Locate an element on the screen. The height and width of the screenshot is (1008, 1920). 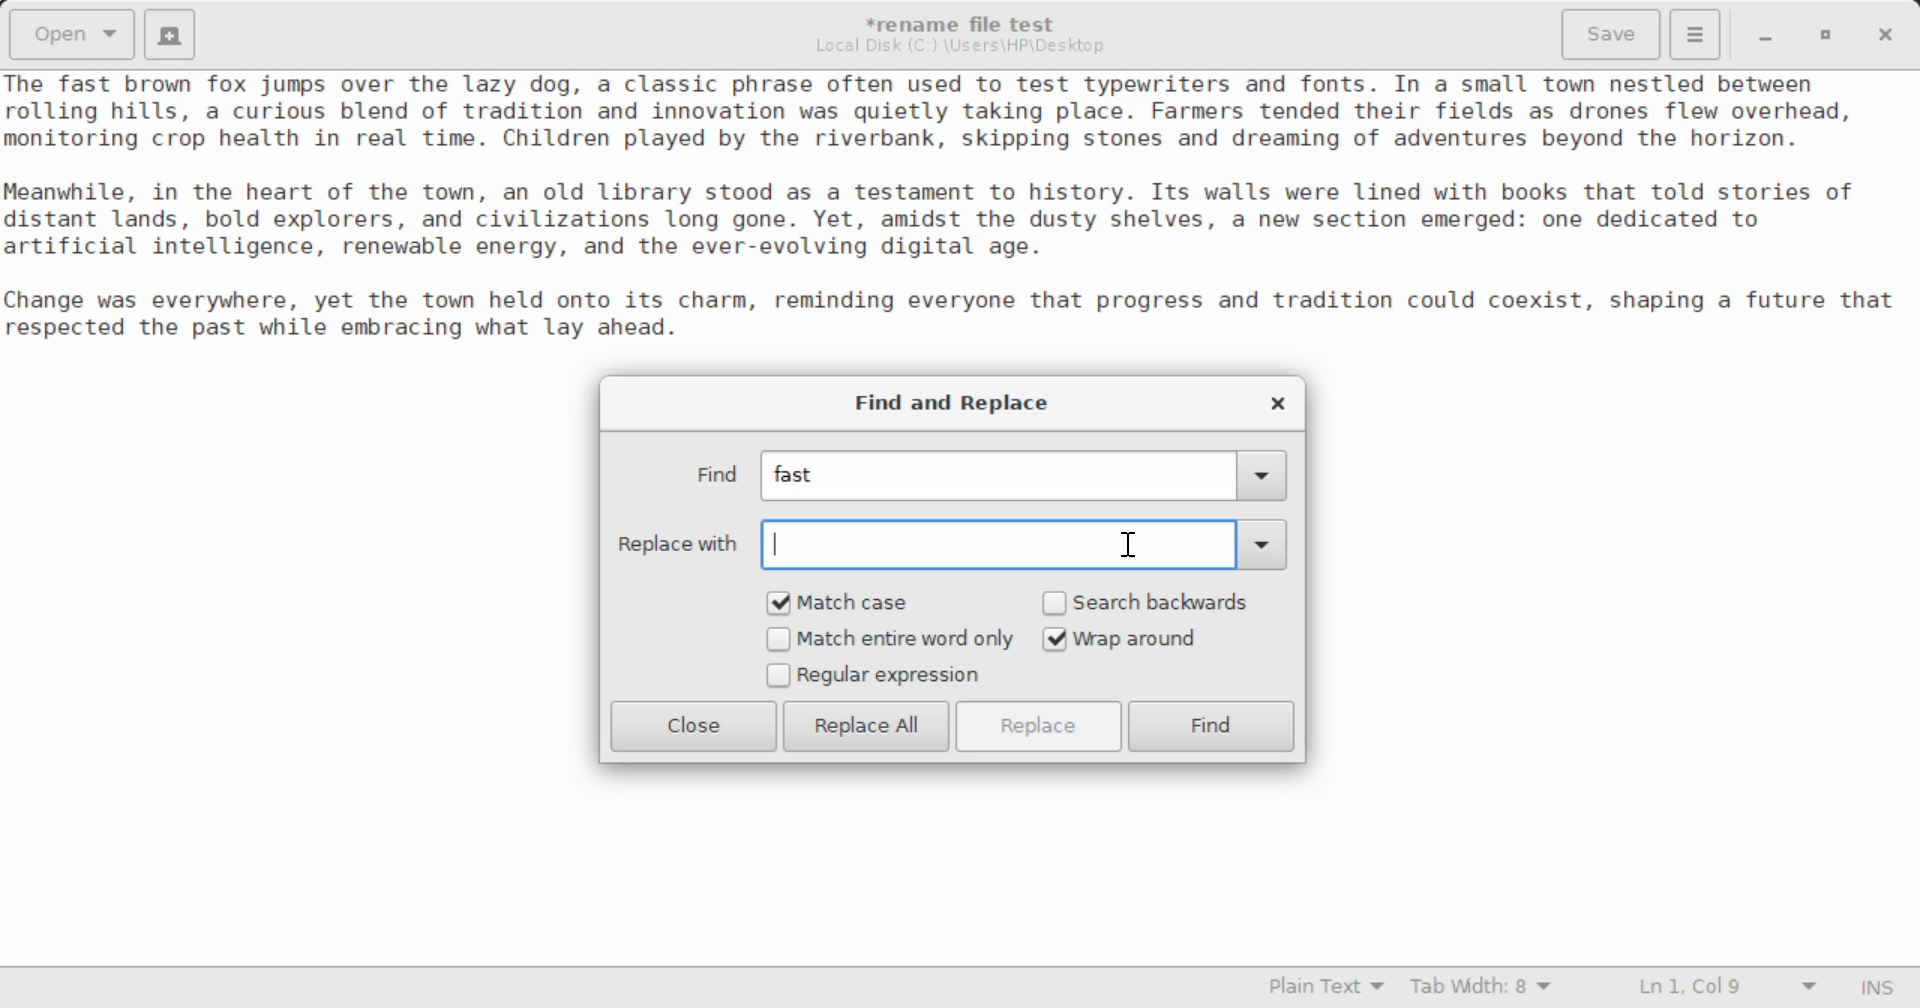
Close Window is located at coordinates (1274, 402).